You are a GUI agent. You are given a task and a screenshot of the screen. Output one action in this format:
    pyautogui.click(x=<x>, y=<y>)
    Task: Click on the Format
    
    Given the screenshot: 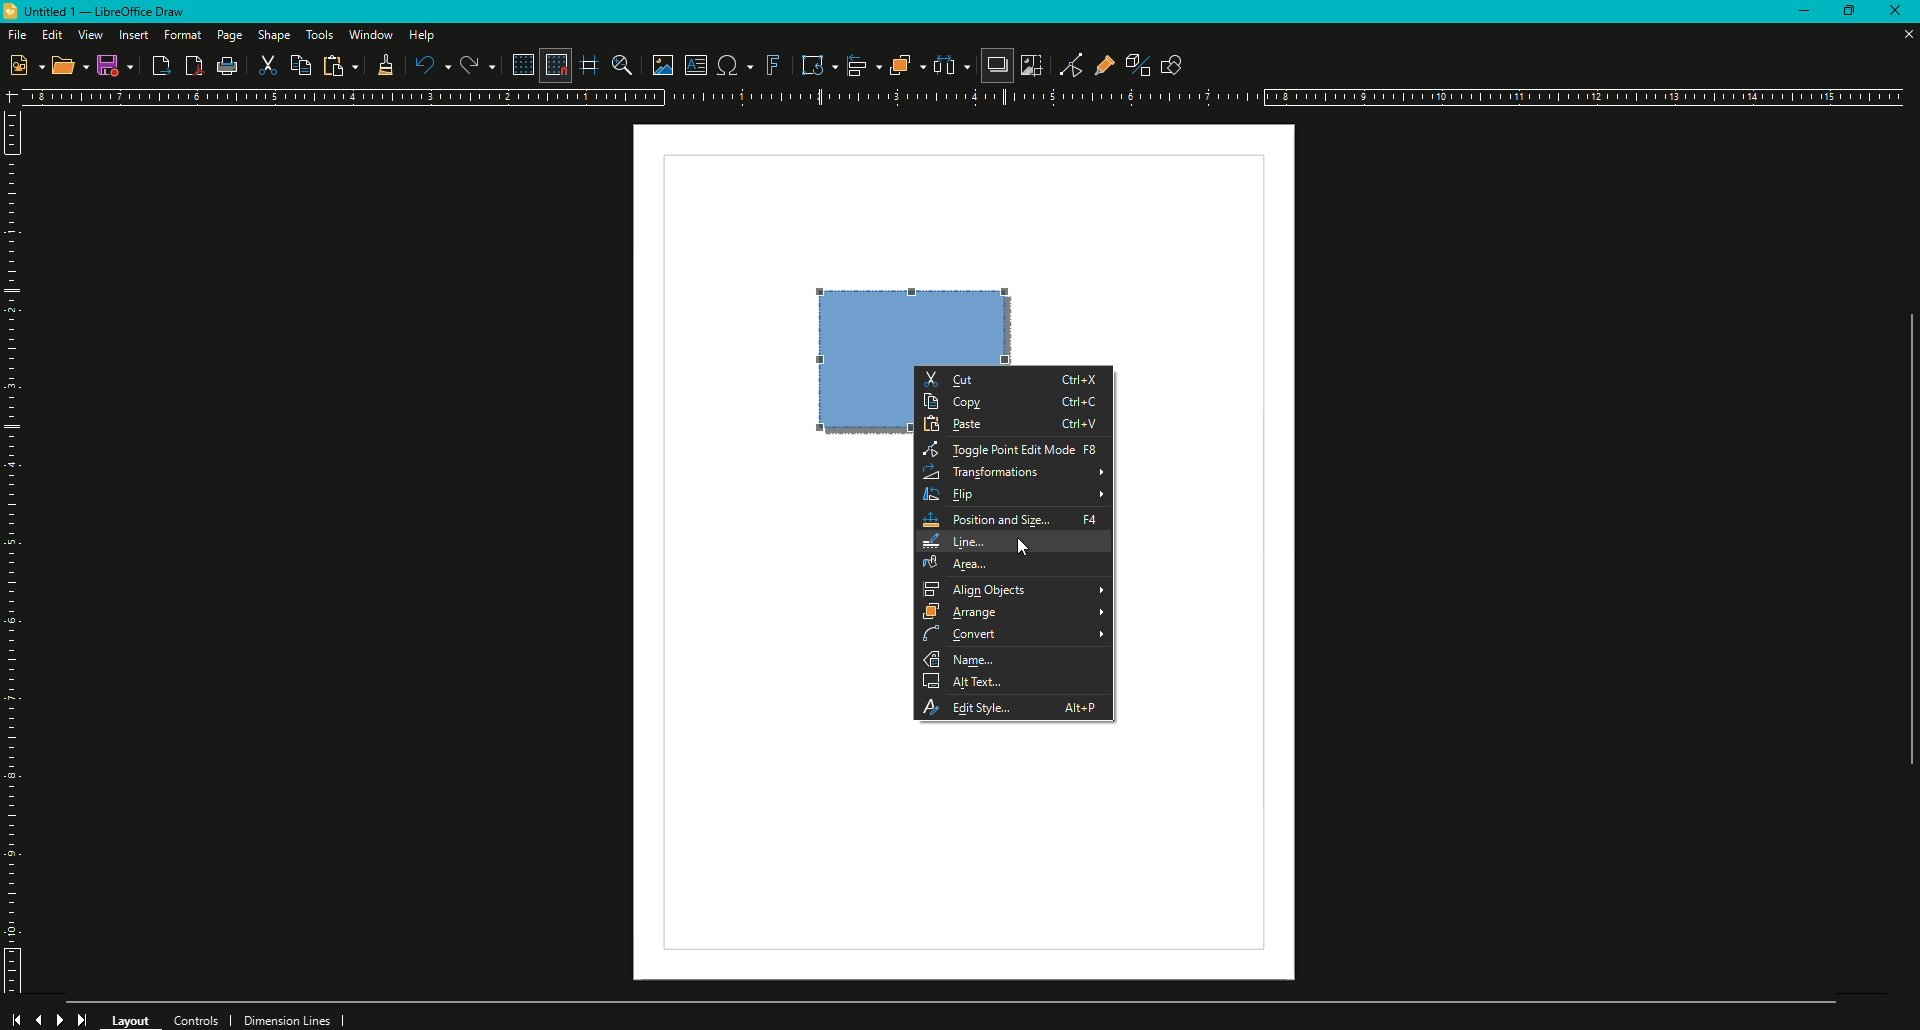 What is the action you would take?
    pyautogui.click(x=183, y=35)
    